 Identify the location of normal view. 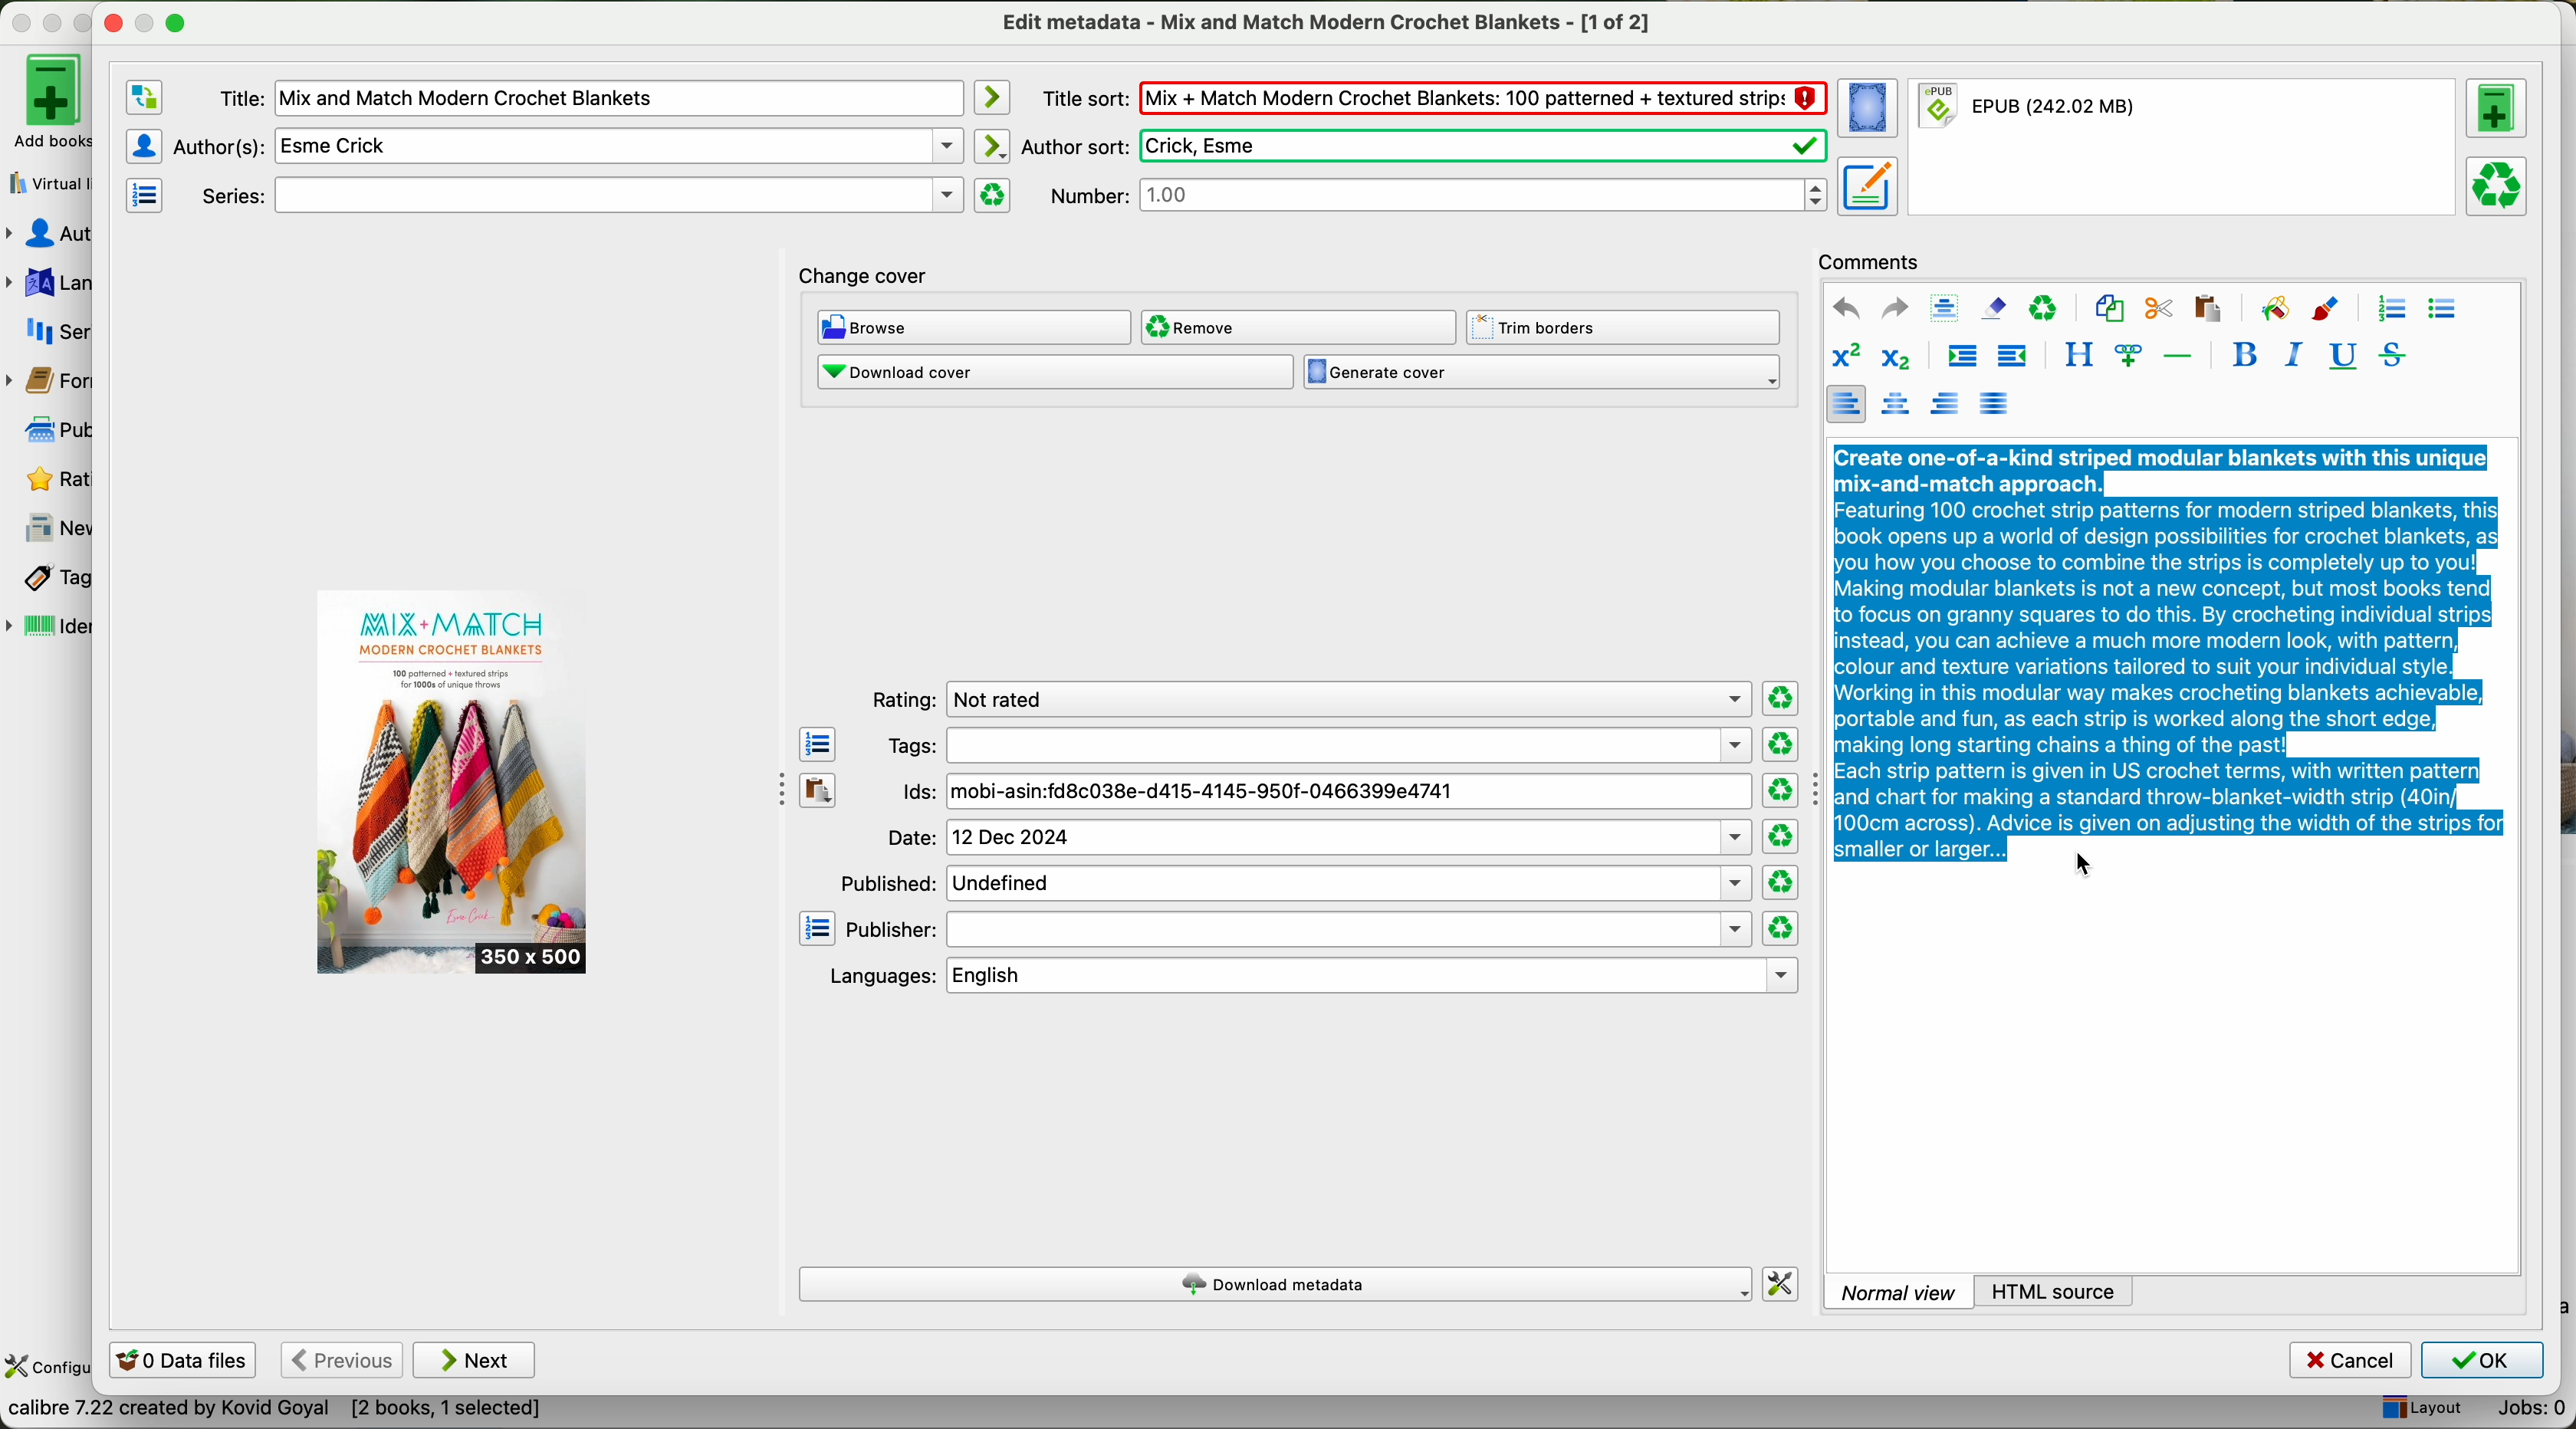
(1898, 1291).